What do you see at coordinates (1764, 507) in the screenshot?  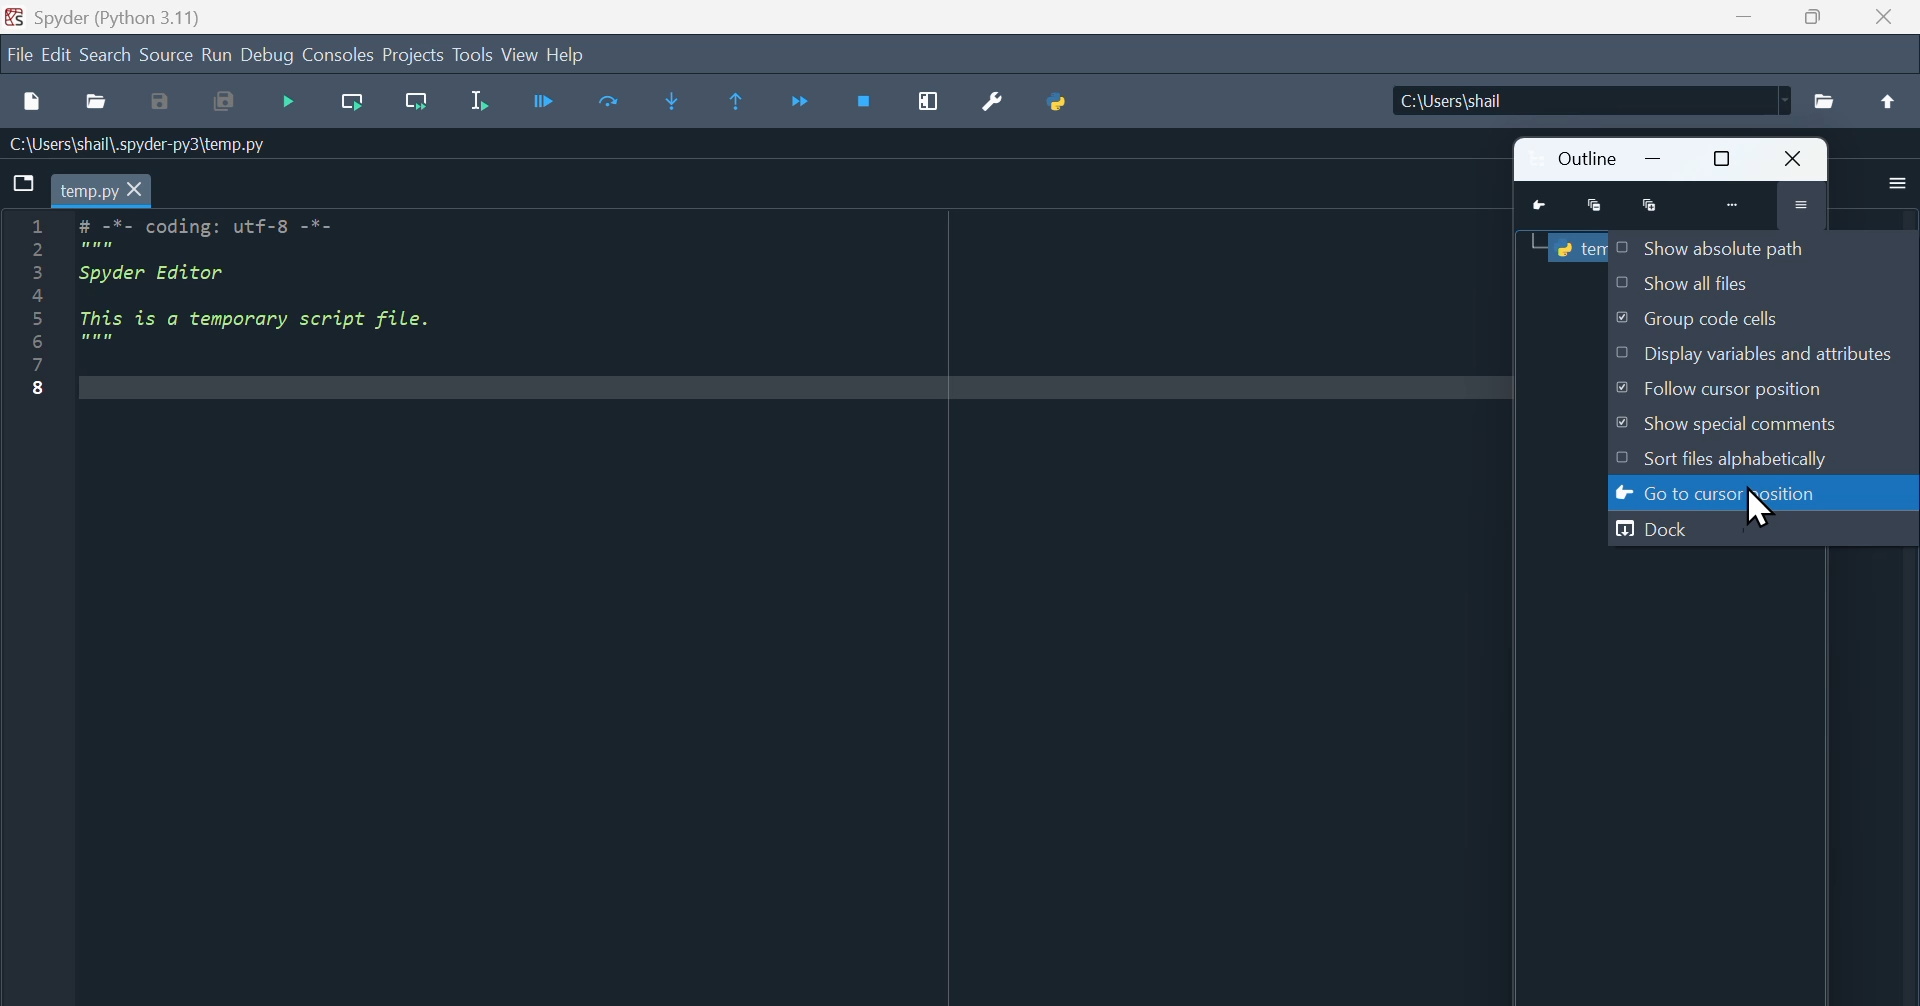 I see `Cursor` at bounding box center [1764, 507].